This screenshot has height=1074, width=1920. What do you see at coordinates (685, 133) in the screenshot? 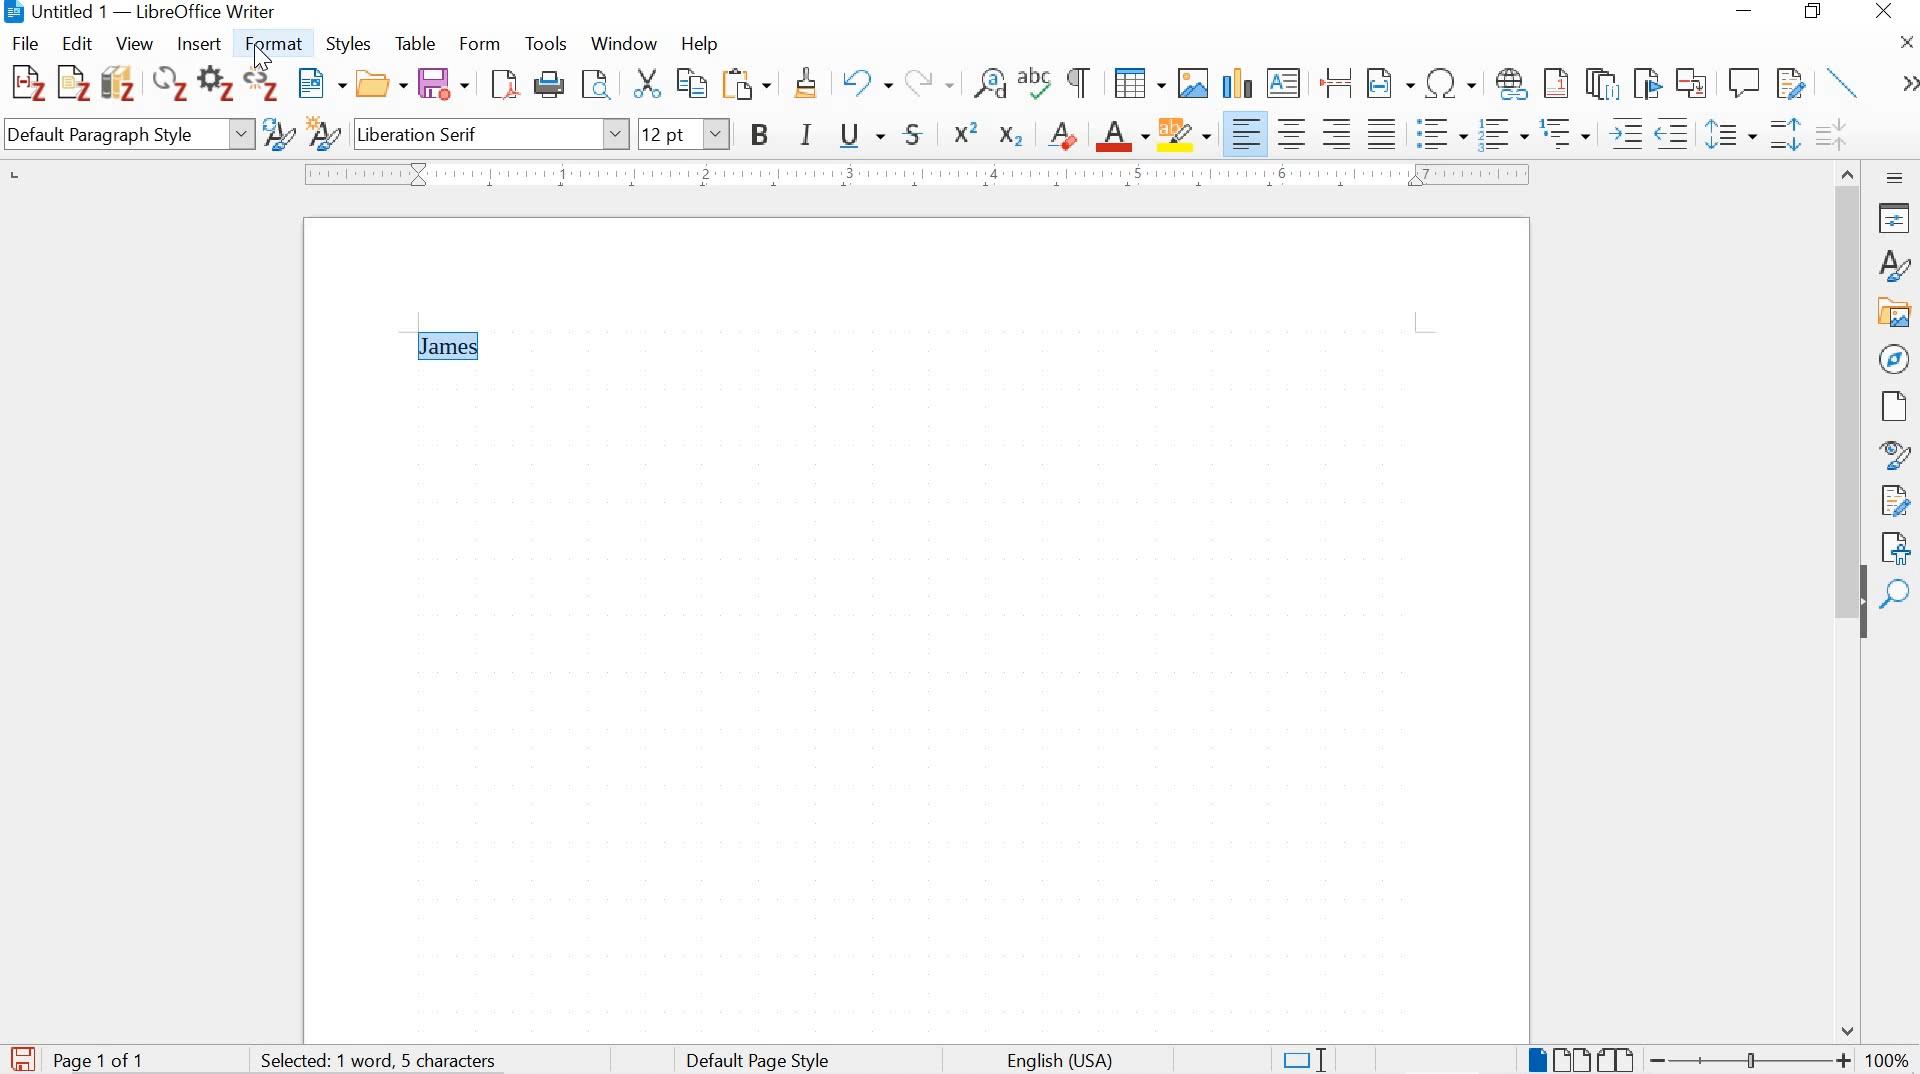
I see `font size` at bounding box center [685, 133].